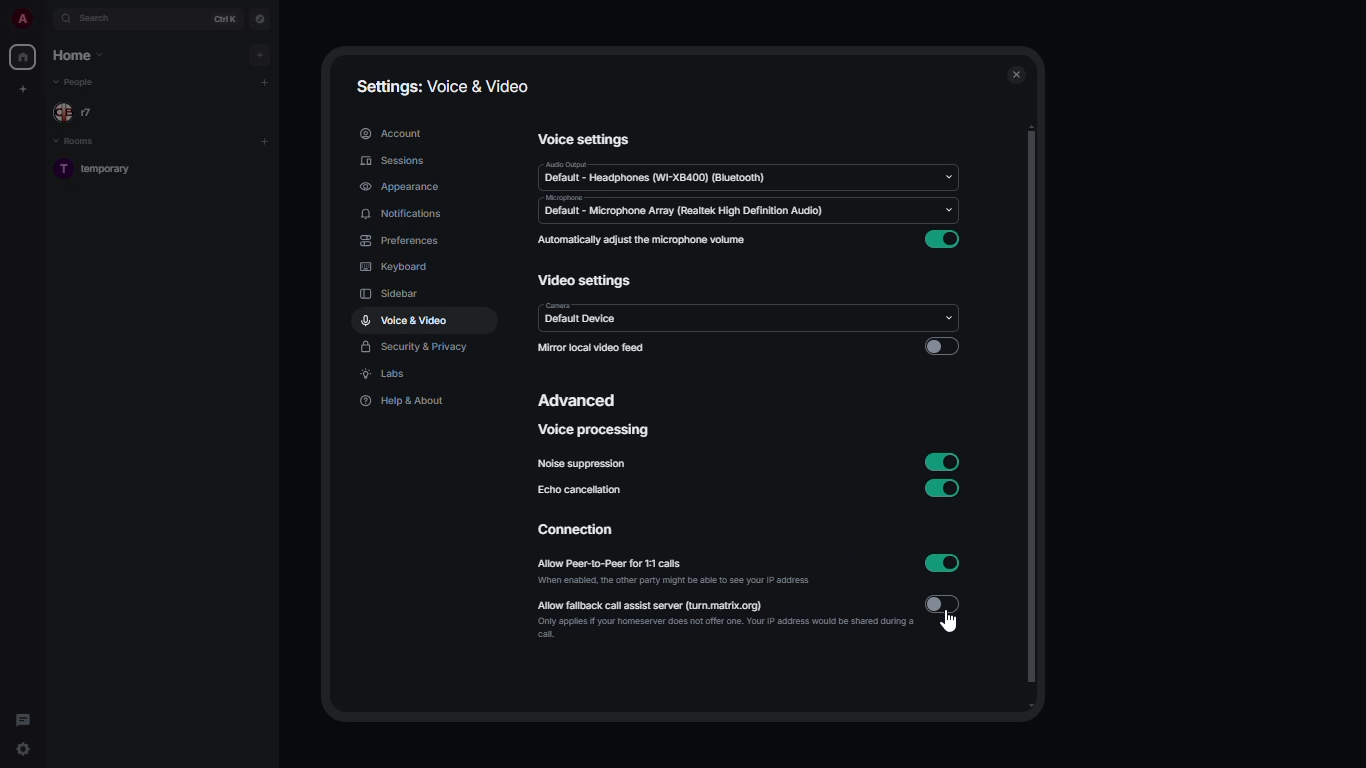 The image size is (1366, 768). What do you see at coordinates (597, 430) in the screenshot?
I see `voice processing` at bounding box center [597, 430].